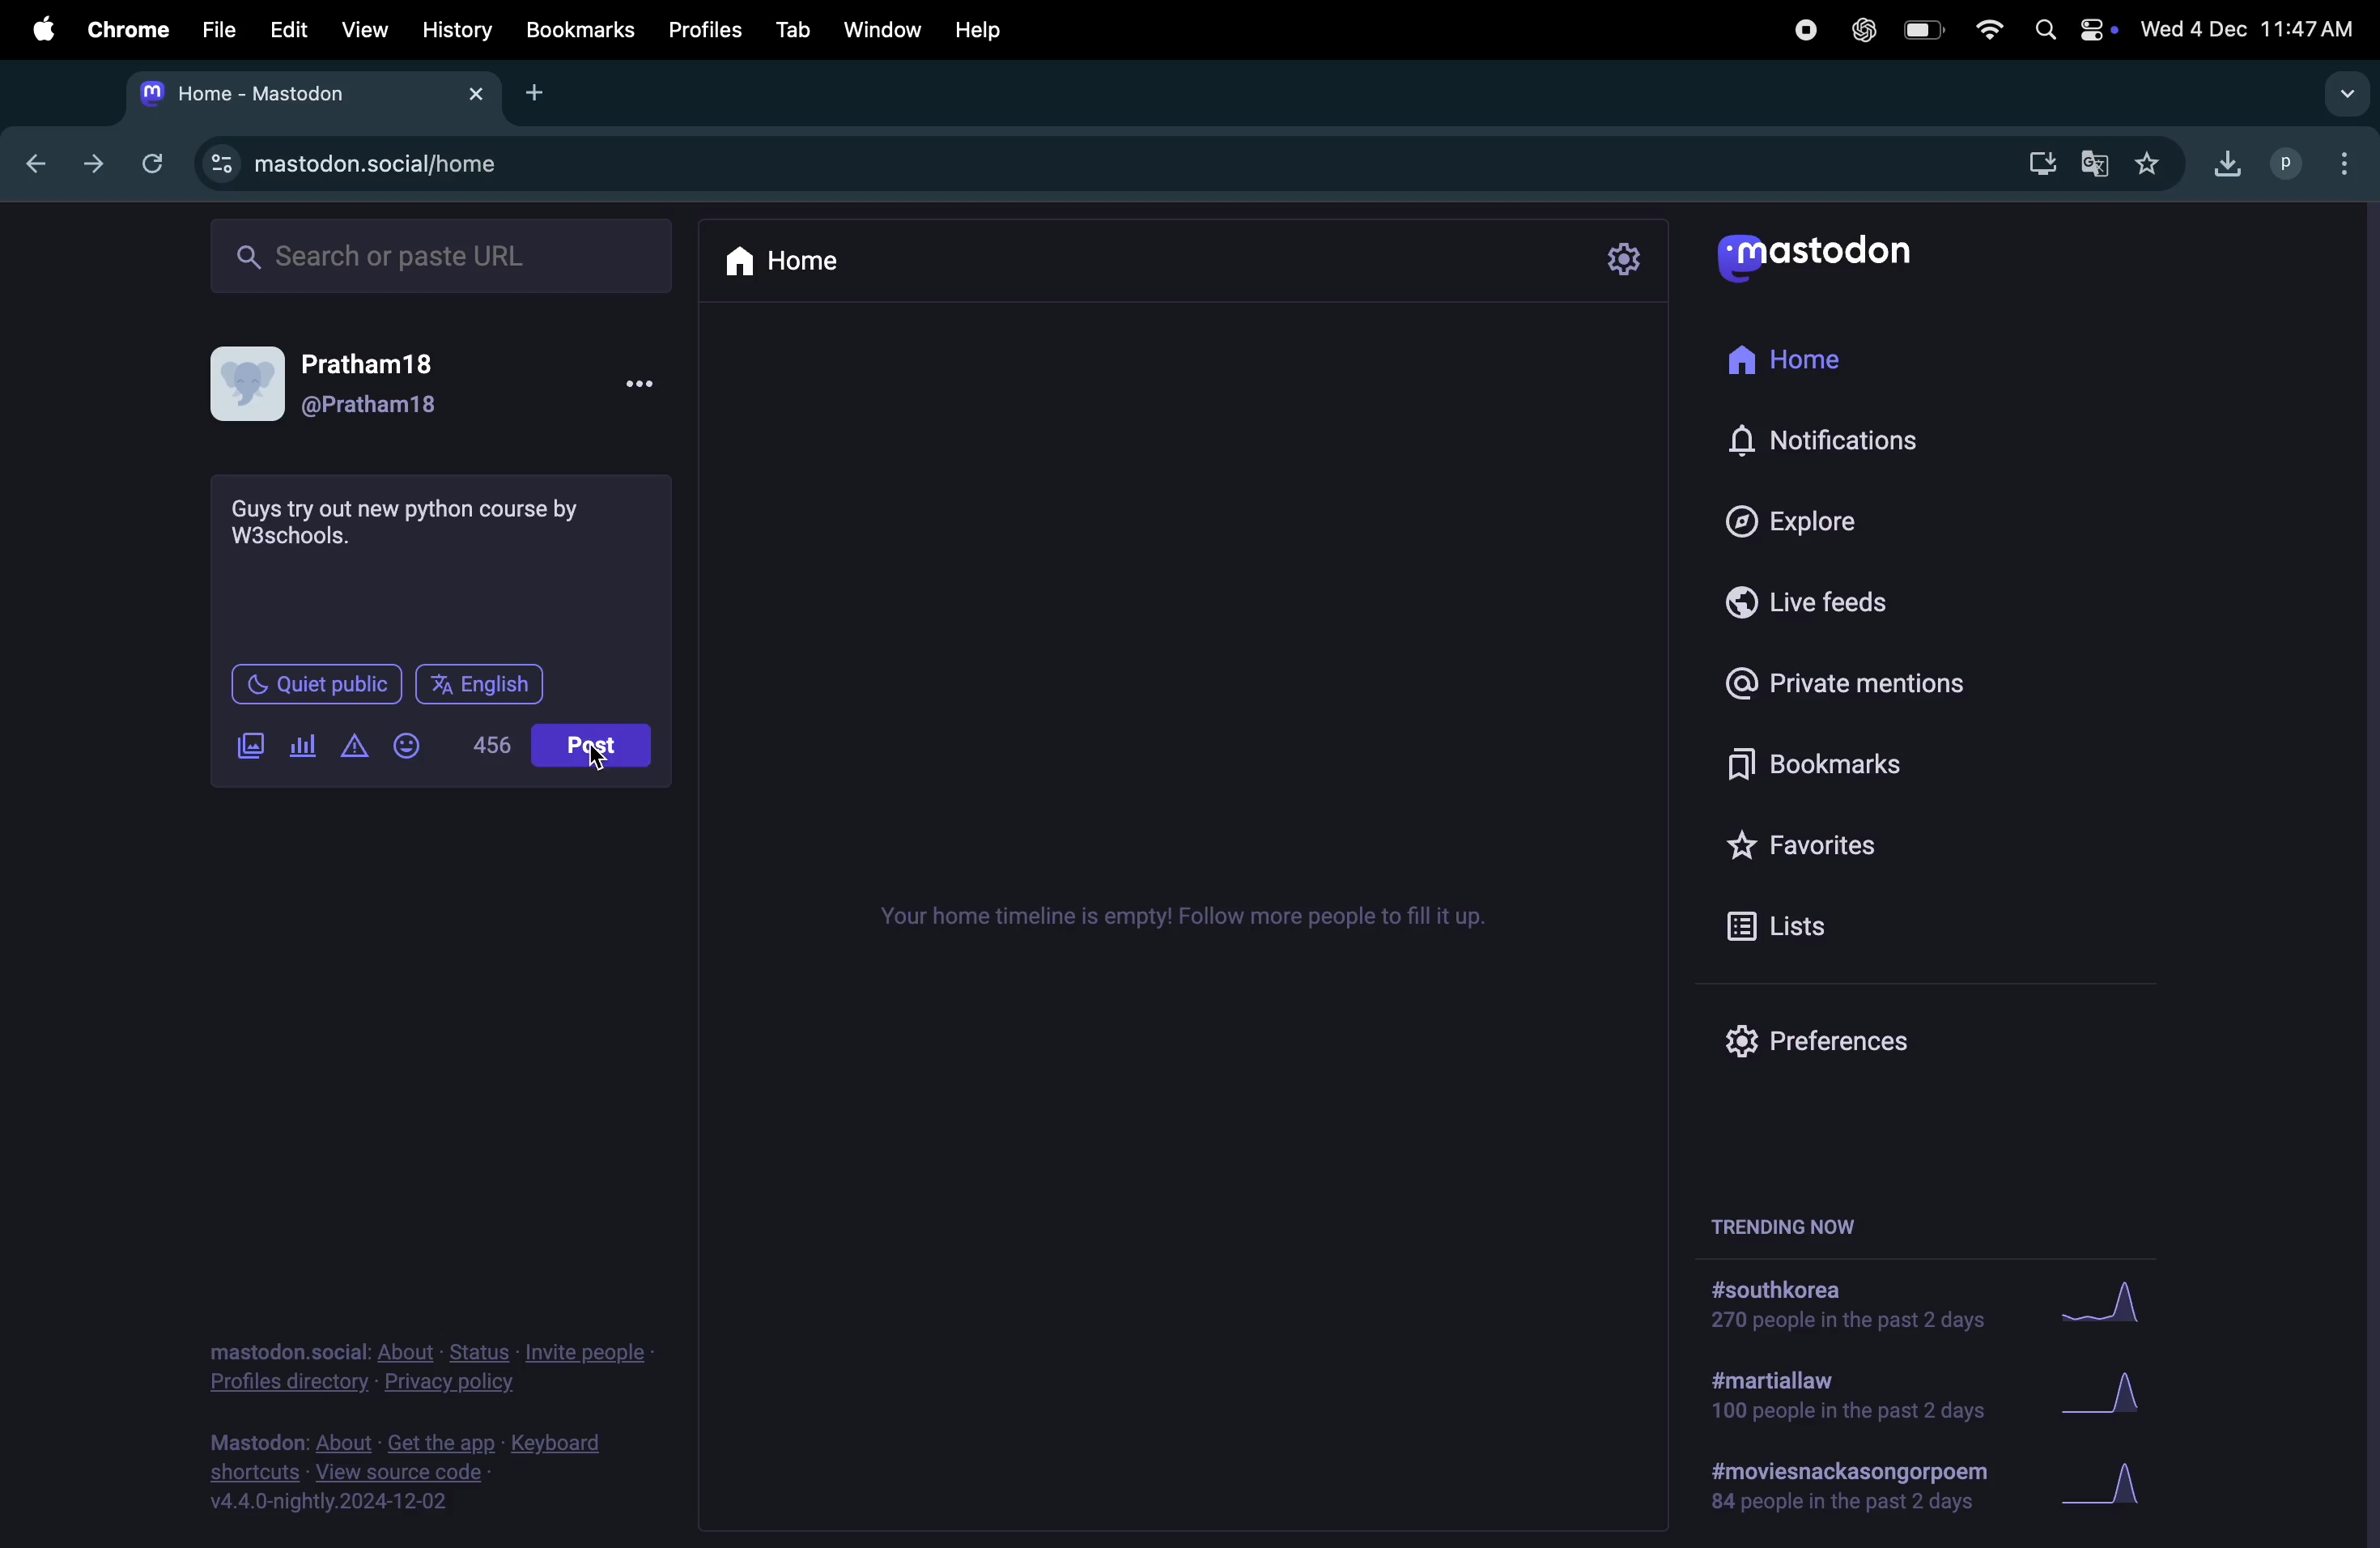 This screenshot has height=1548, width=2380. What do you see at coordinates (1835, 757) in the screenshot?
I see `book marks` at bounding box center [1835, 757].